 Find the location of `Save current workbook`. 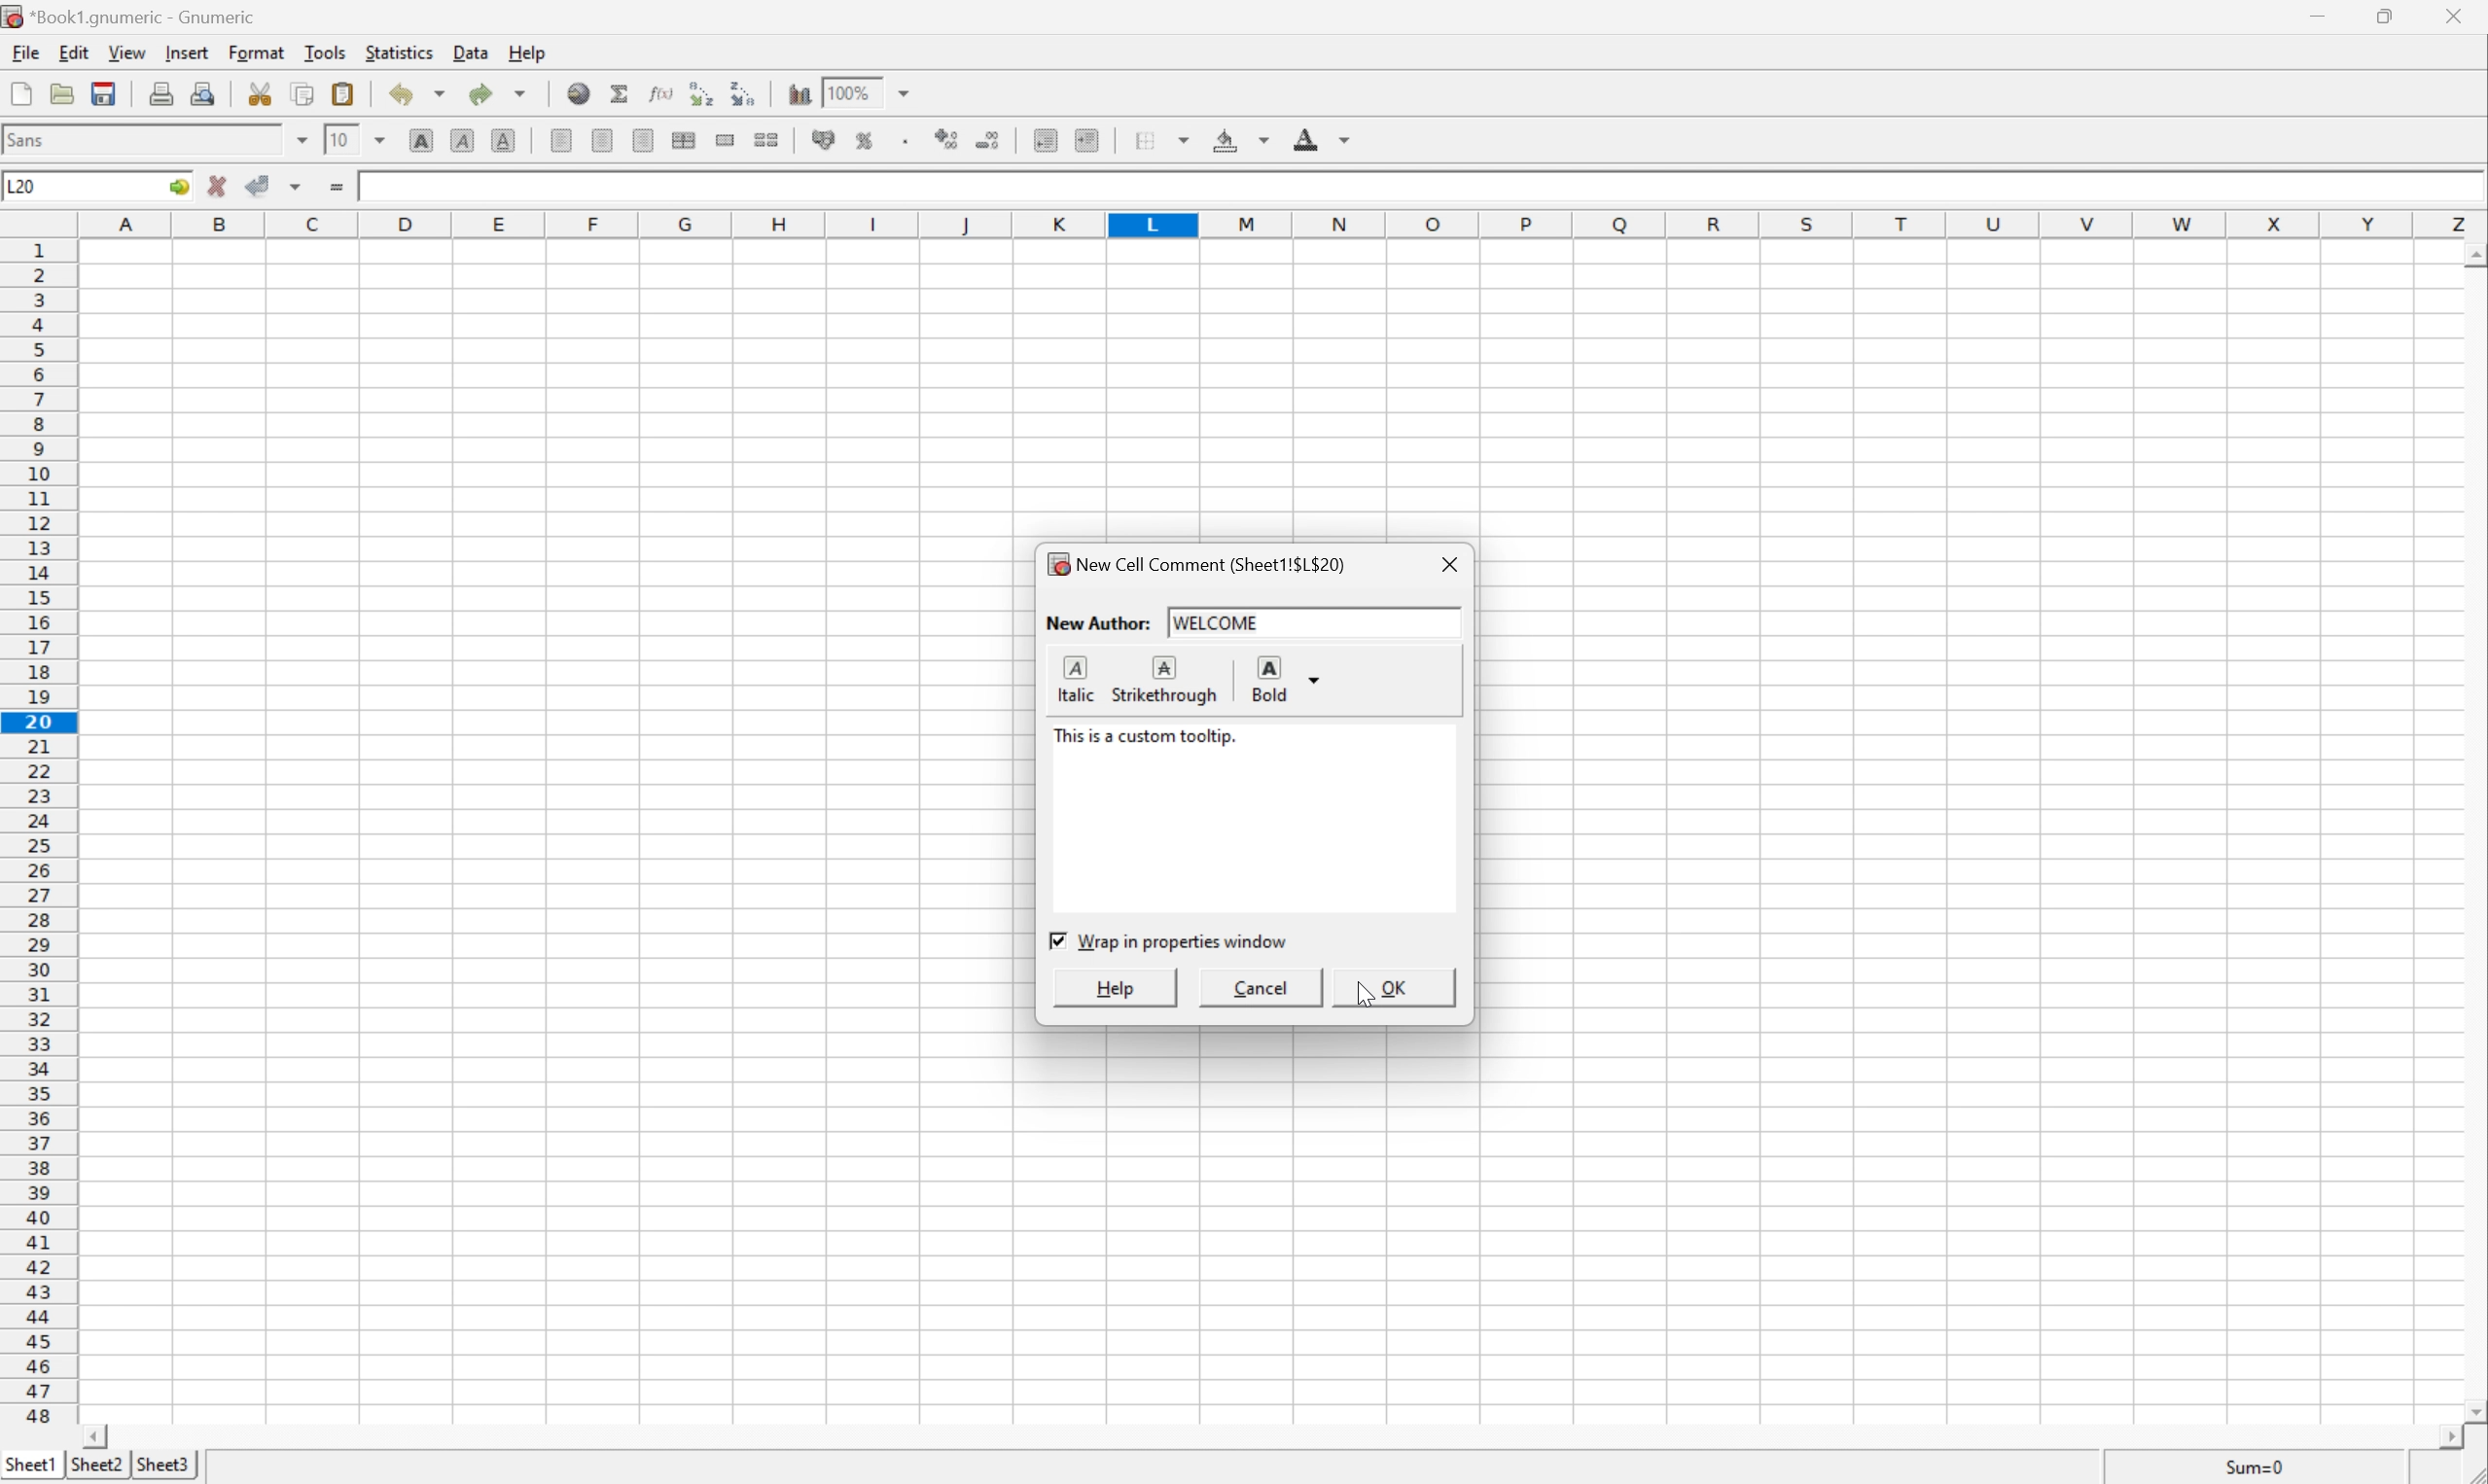

Save current workbook is located at coordinates (106, 93).